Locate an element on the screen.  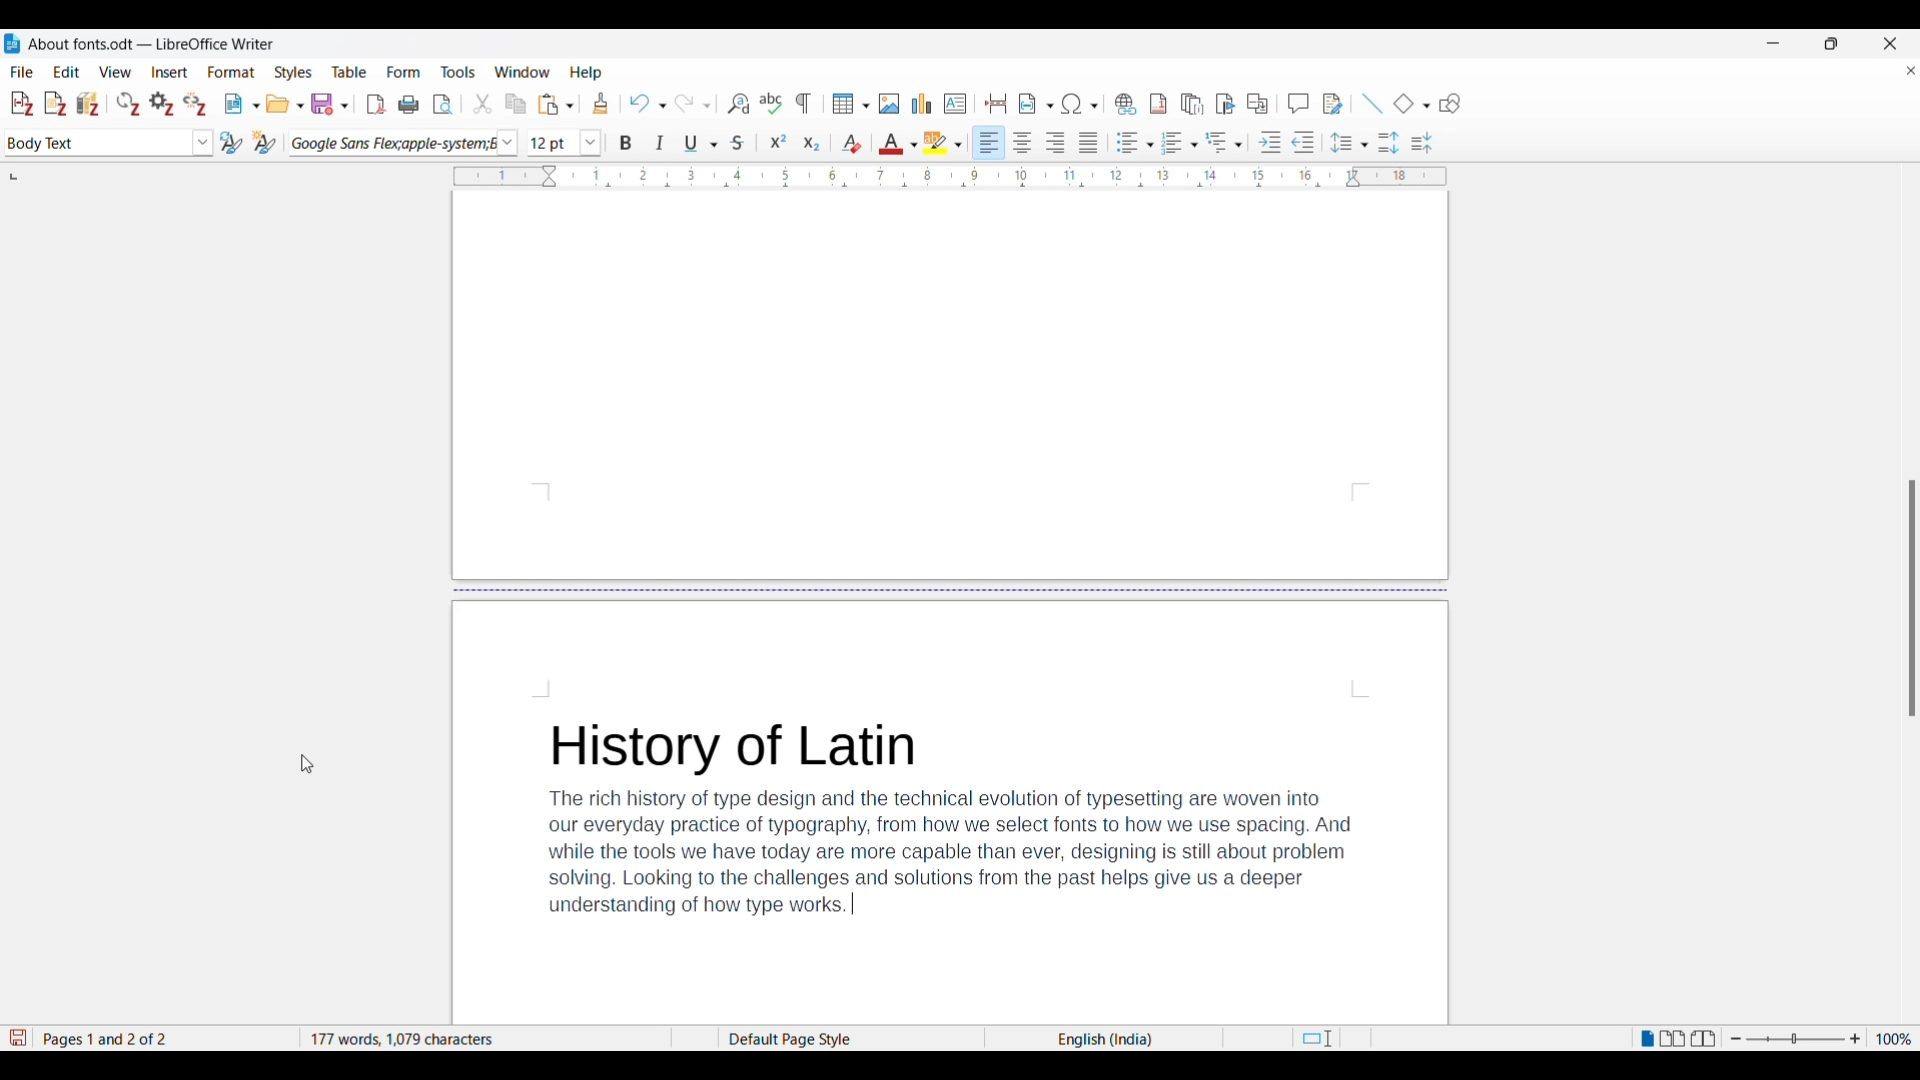
Open options is located at coordinates (285, 104).